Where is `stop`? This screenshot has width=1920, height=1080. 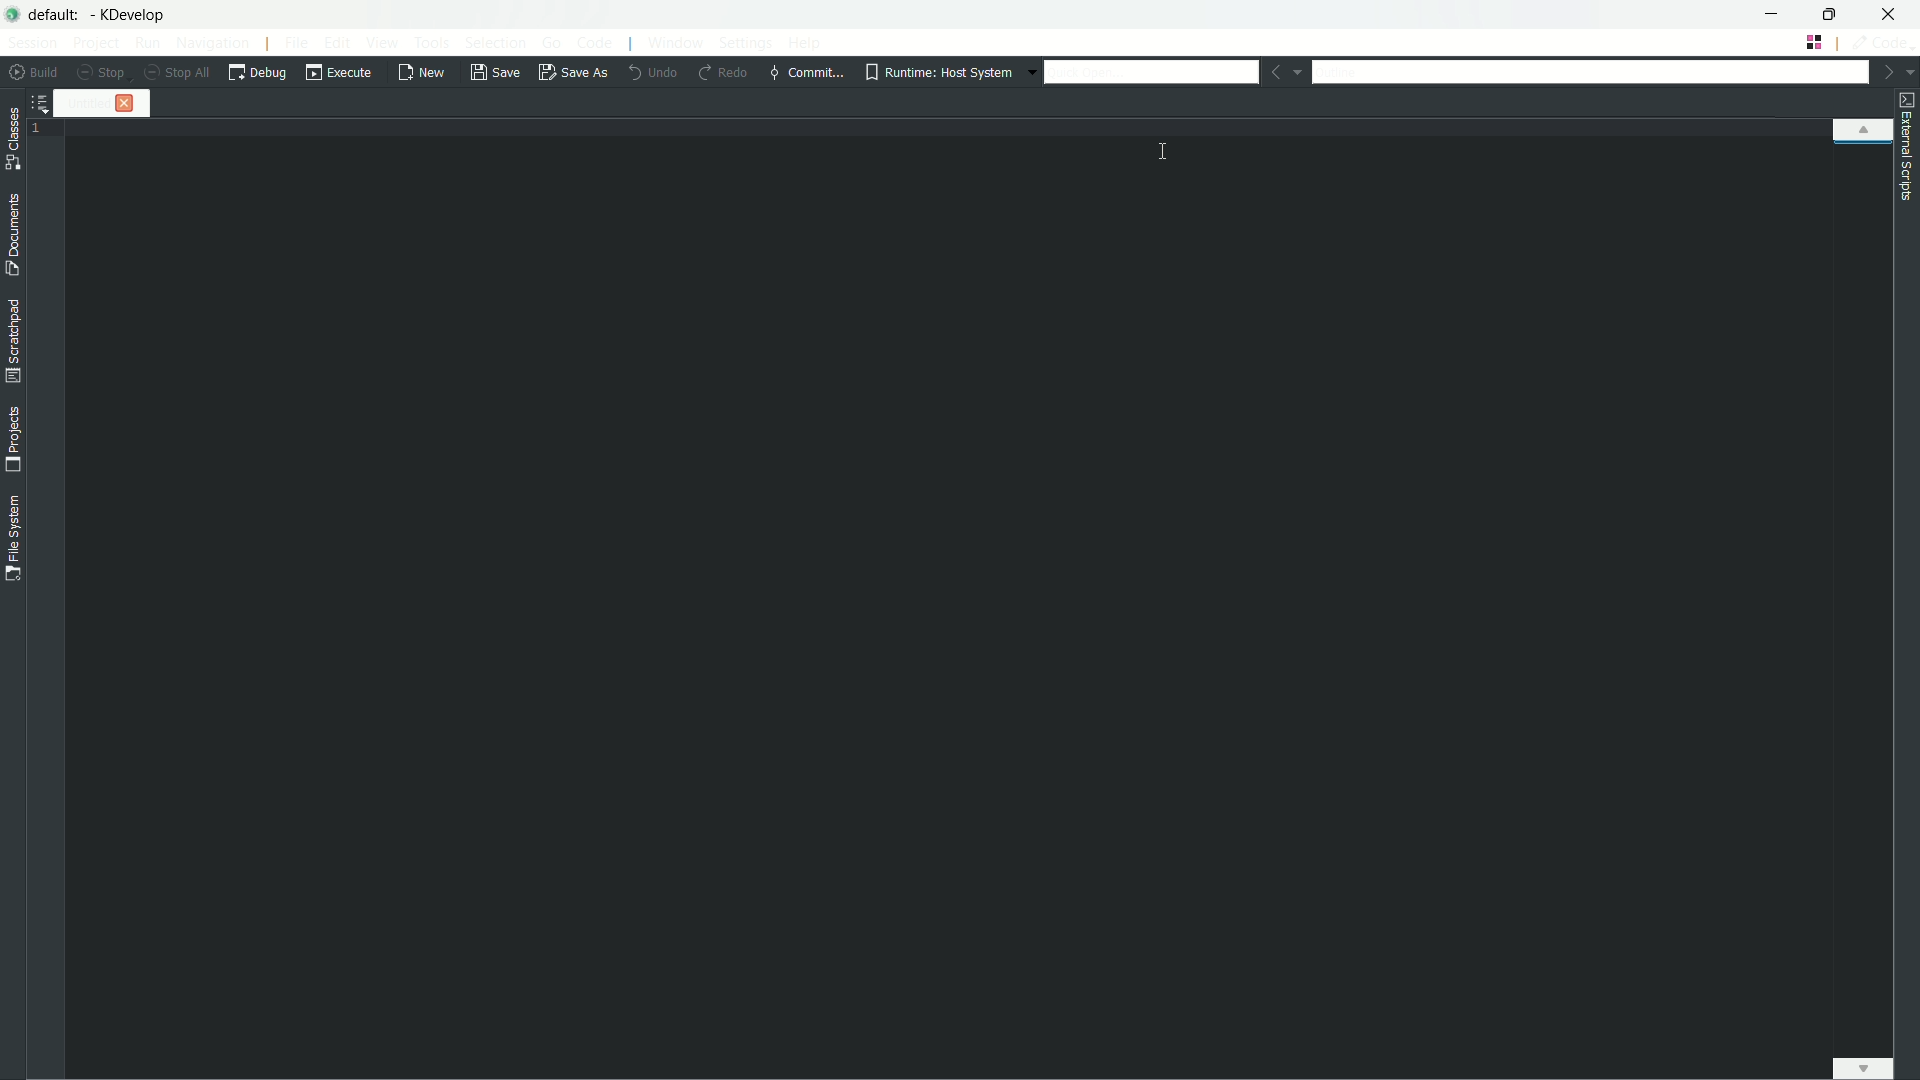
stop is located at coordinates (101, 73).